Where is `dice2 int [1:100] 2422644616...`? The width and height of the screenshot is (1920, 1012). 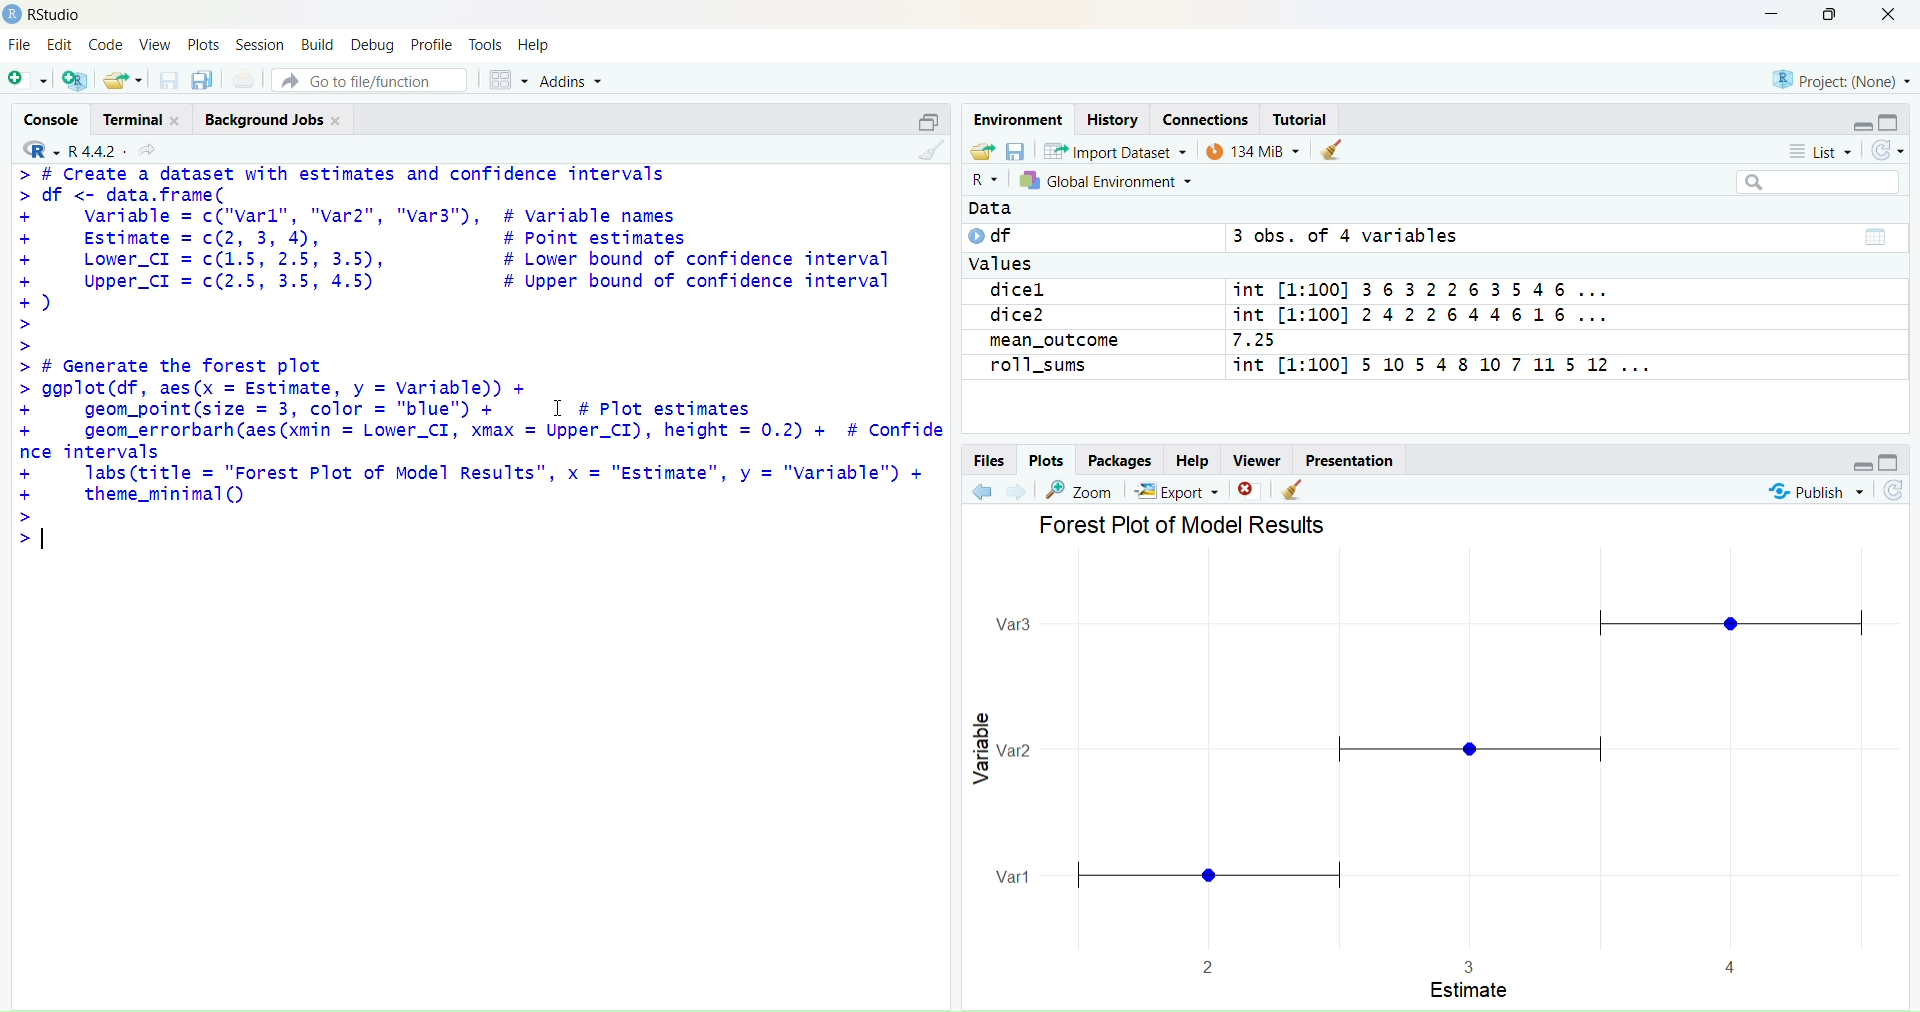 dice2 int [1:100] 2422644616... is located at coordinates (1295, 315).